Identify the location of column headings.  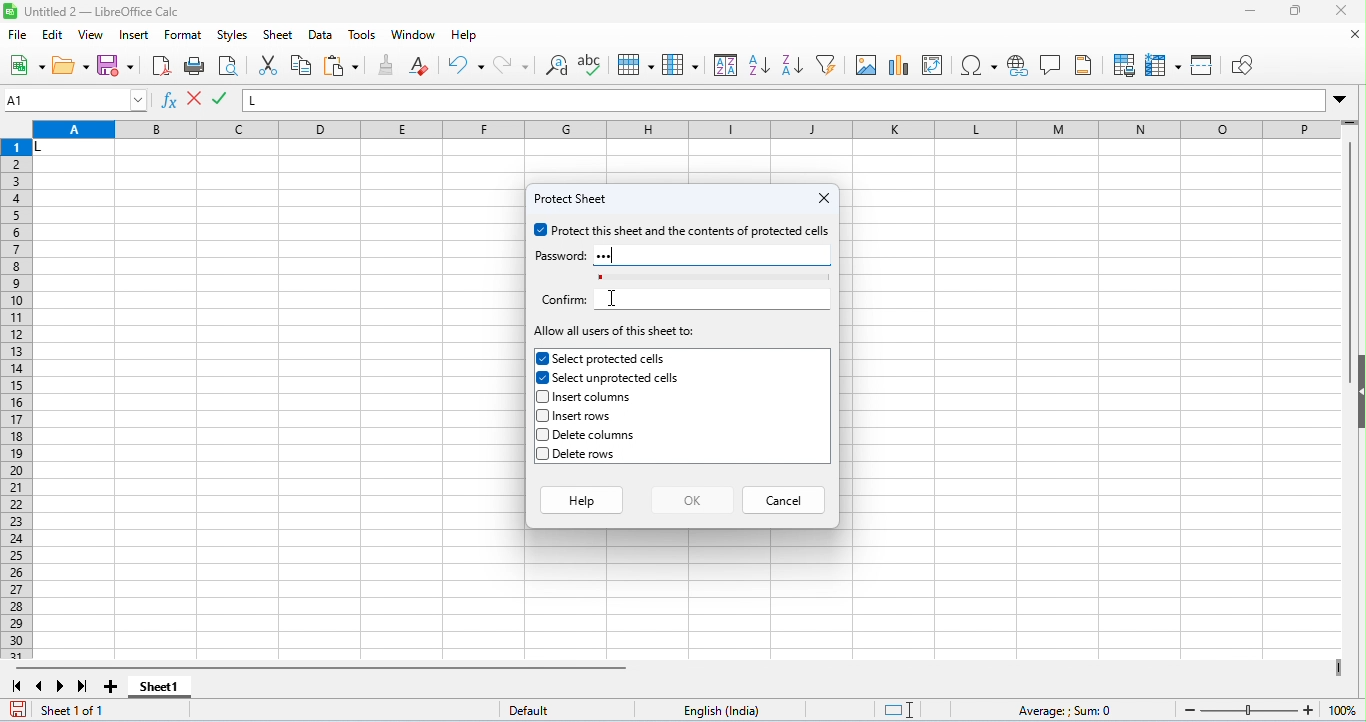
(685, 131).